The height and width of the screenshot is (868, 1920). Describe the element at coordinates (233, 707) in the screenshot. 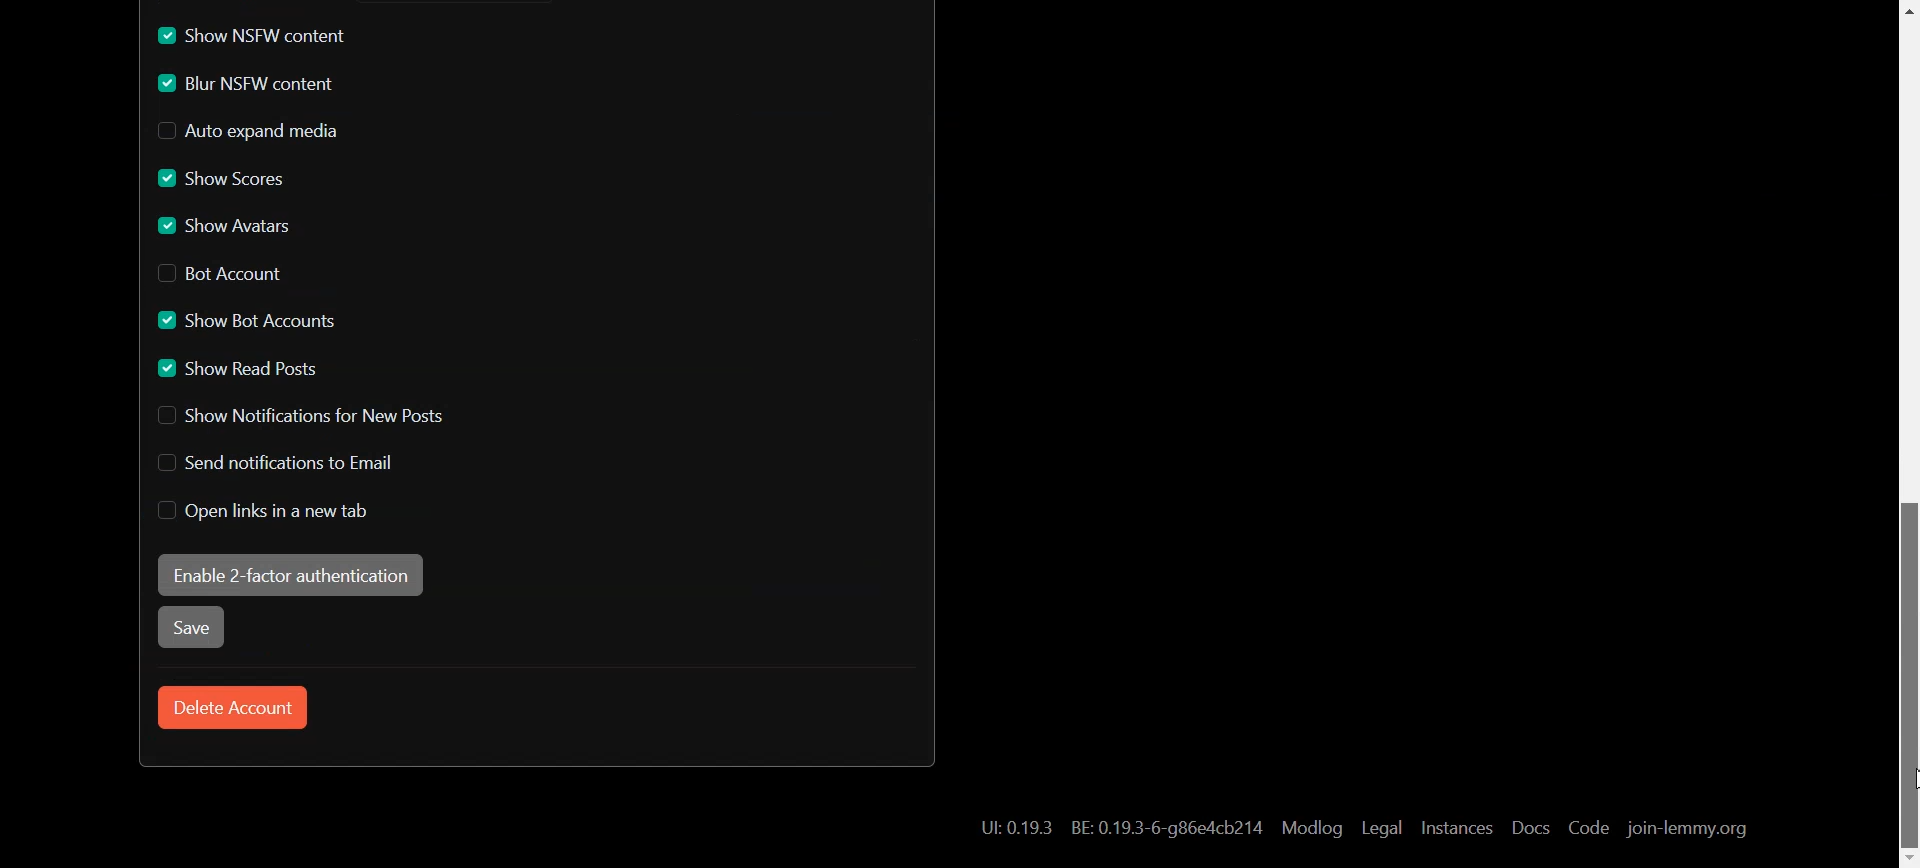

I see `Delete Account` at that location.